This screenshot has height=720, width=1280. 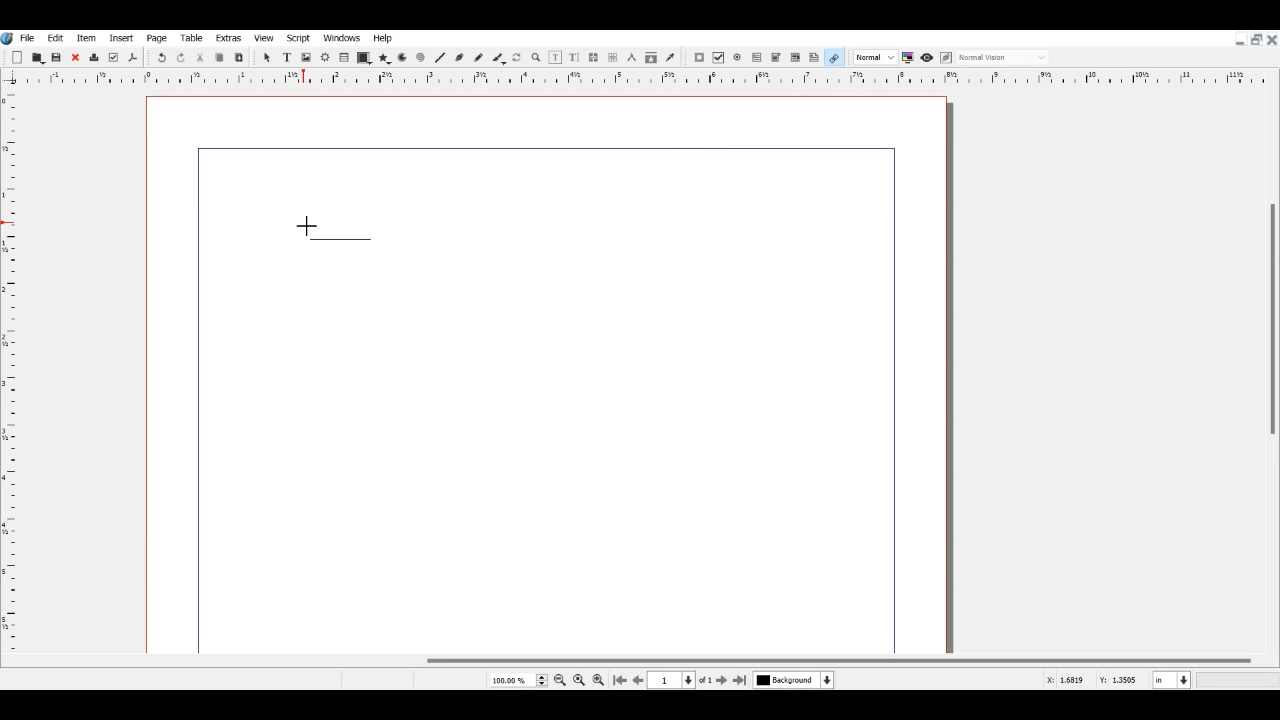 I want to click on Copy, so click(x=218, y=57).